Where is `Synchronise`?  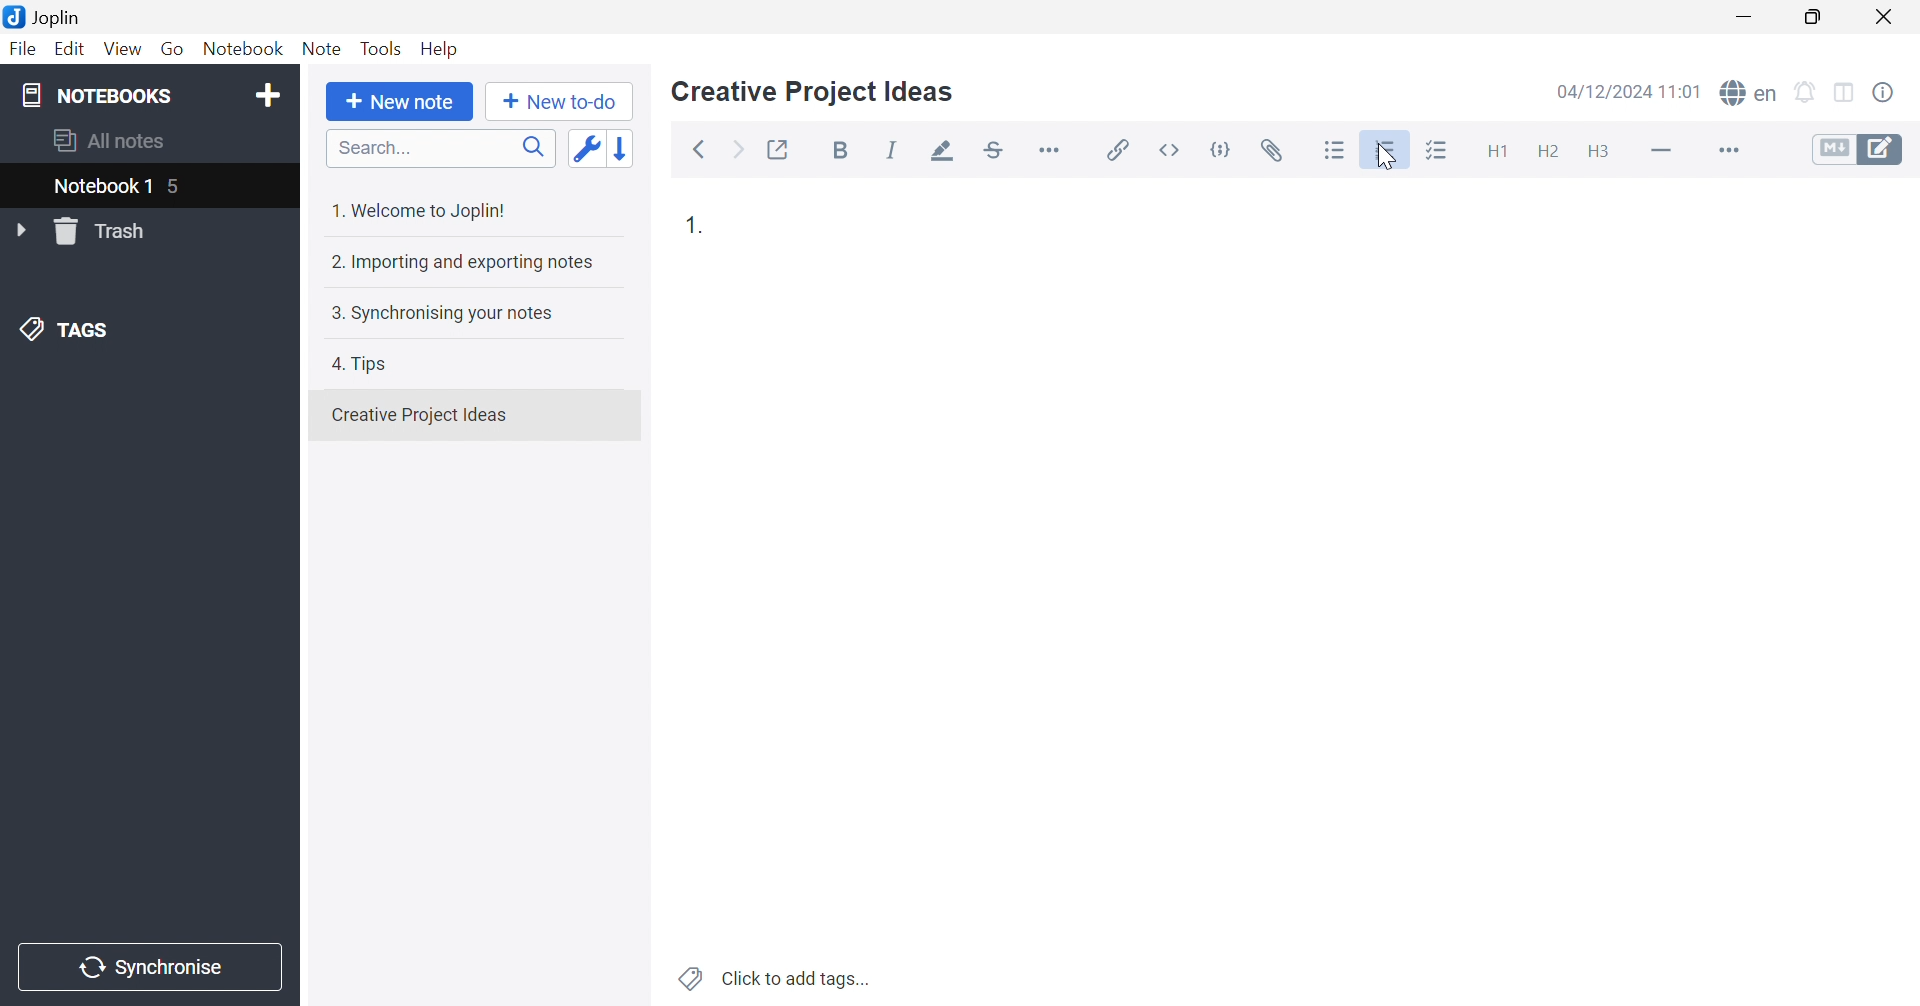
Synchronise is located at coordinates (153, 968).